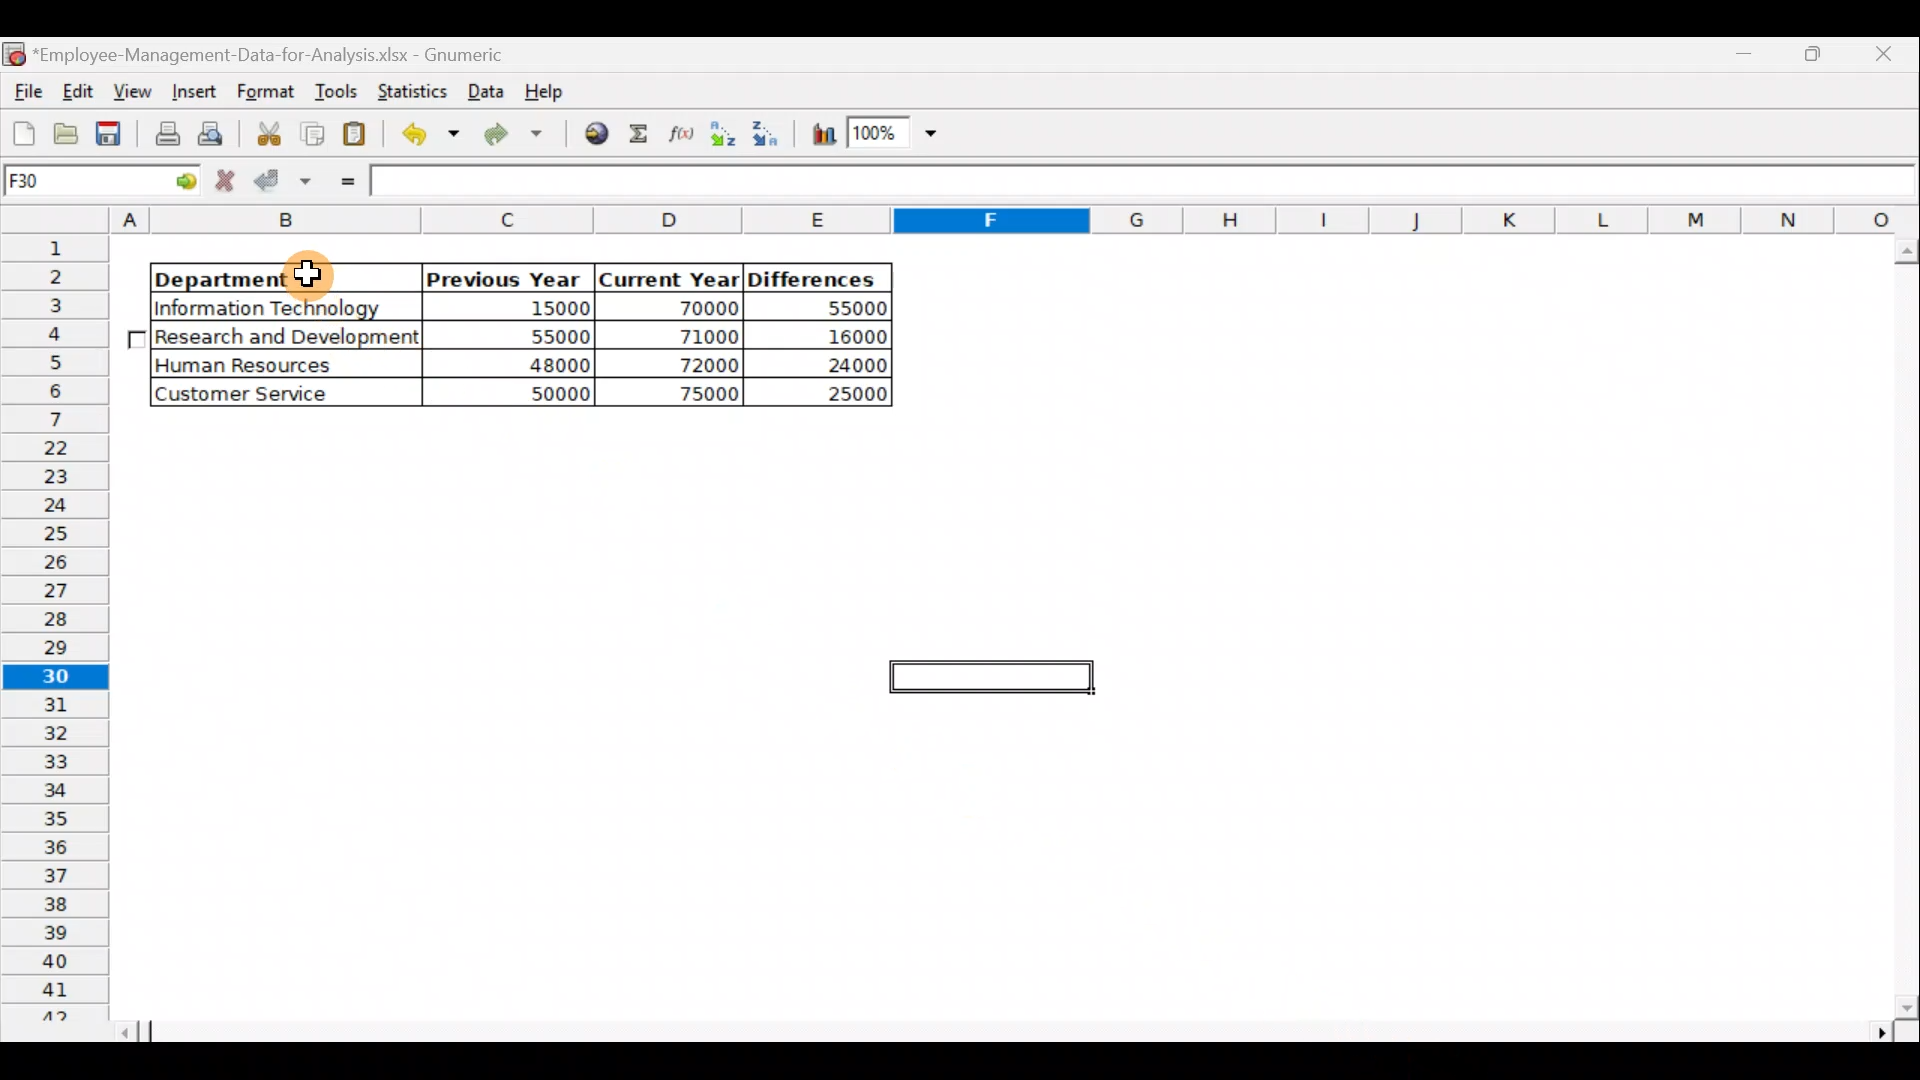  I want to click on |Information Technology, so click(283, 307).